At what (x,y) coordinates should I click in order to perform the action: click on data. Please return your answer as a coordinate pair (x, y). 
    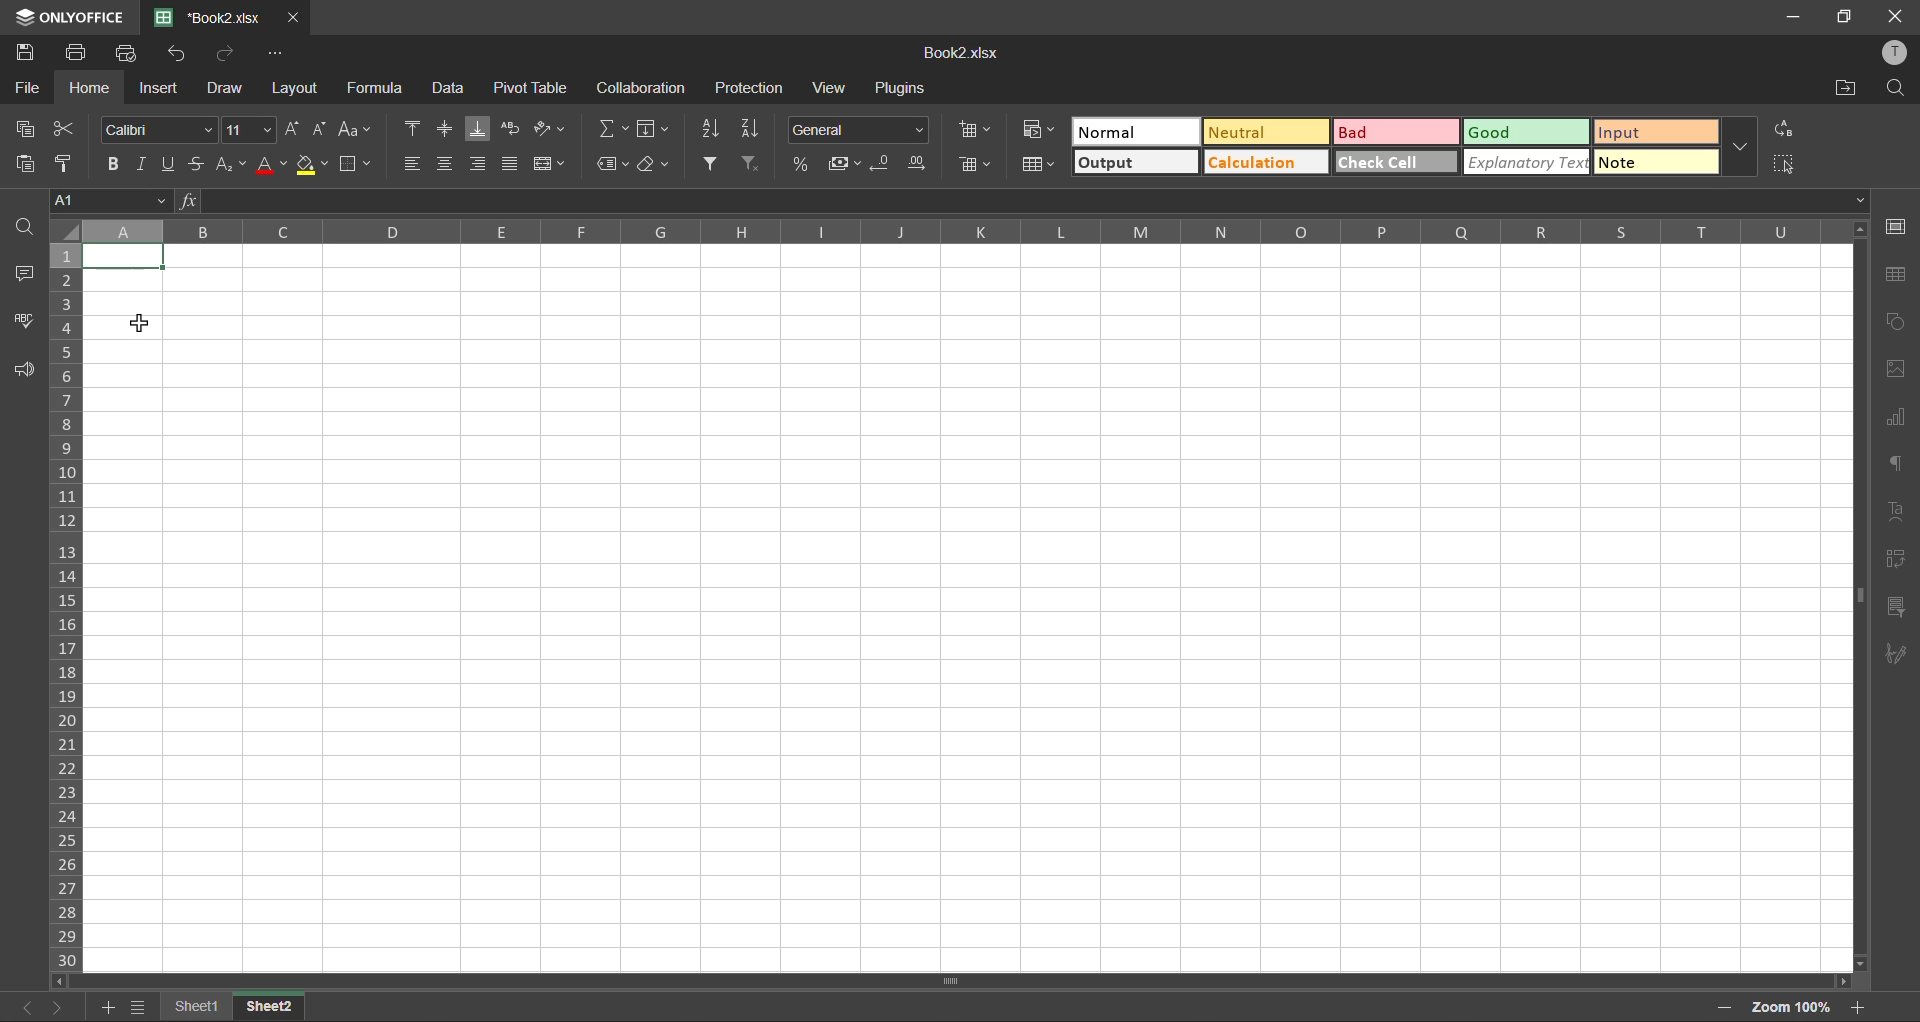
    Looking at the image, I should click on (447, 90).